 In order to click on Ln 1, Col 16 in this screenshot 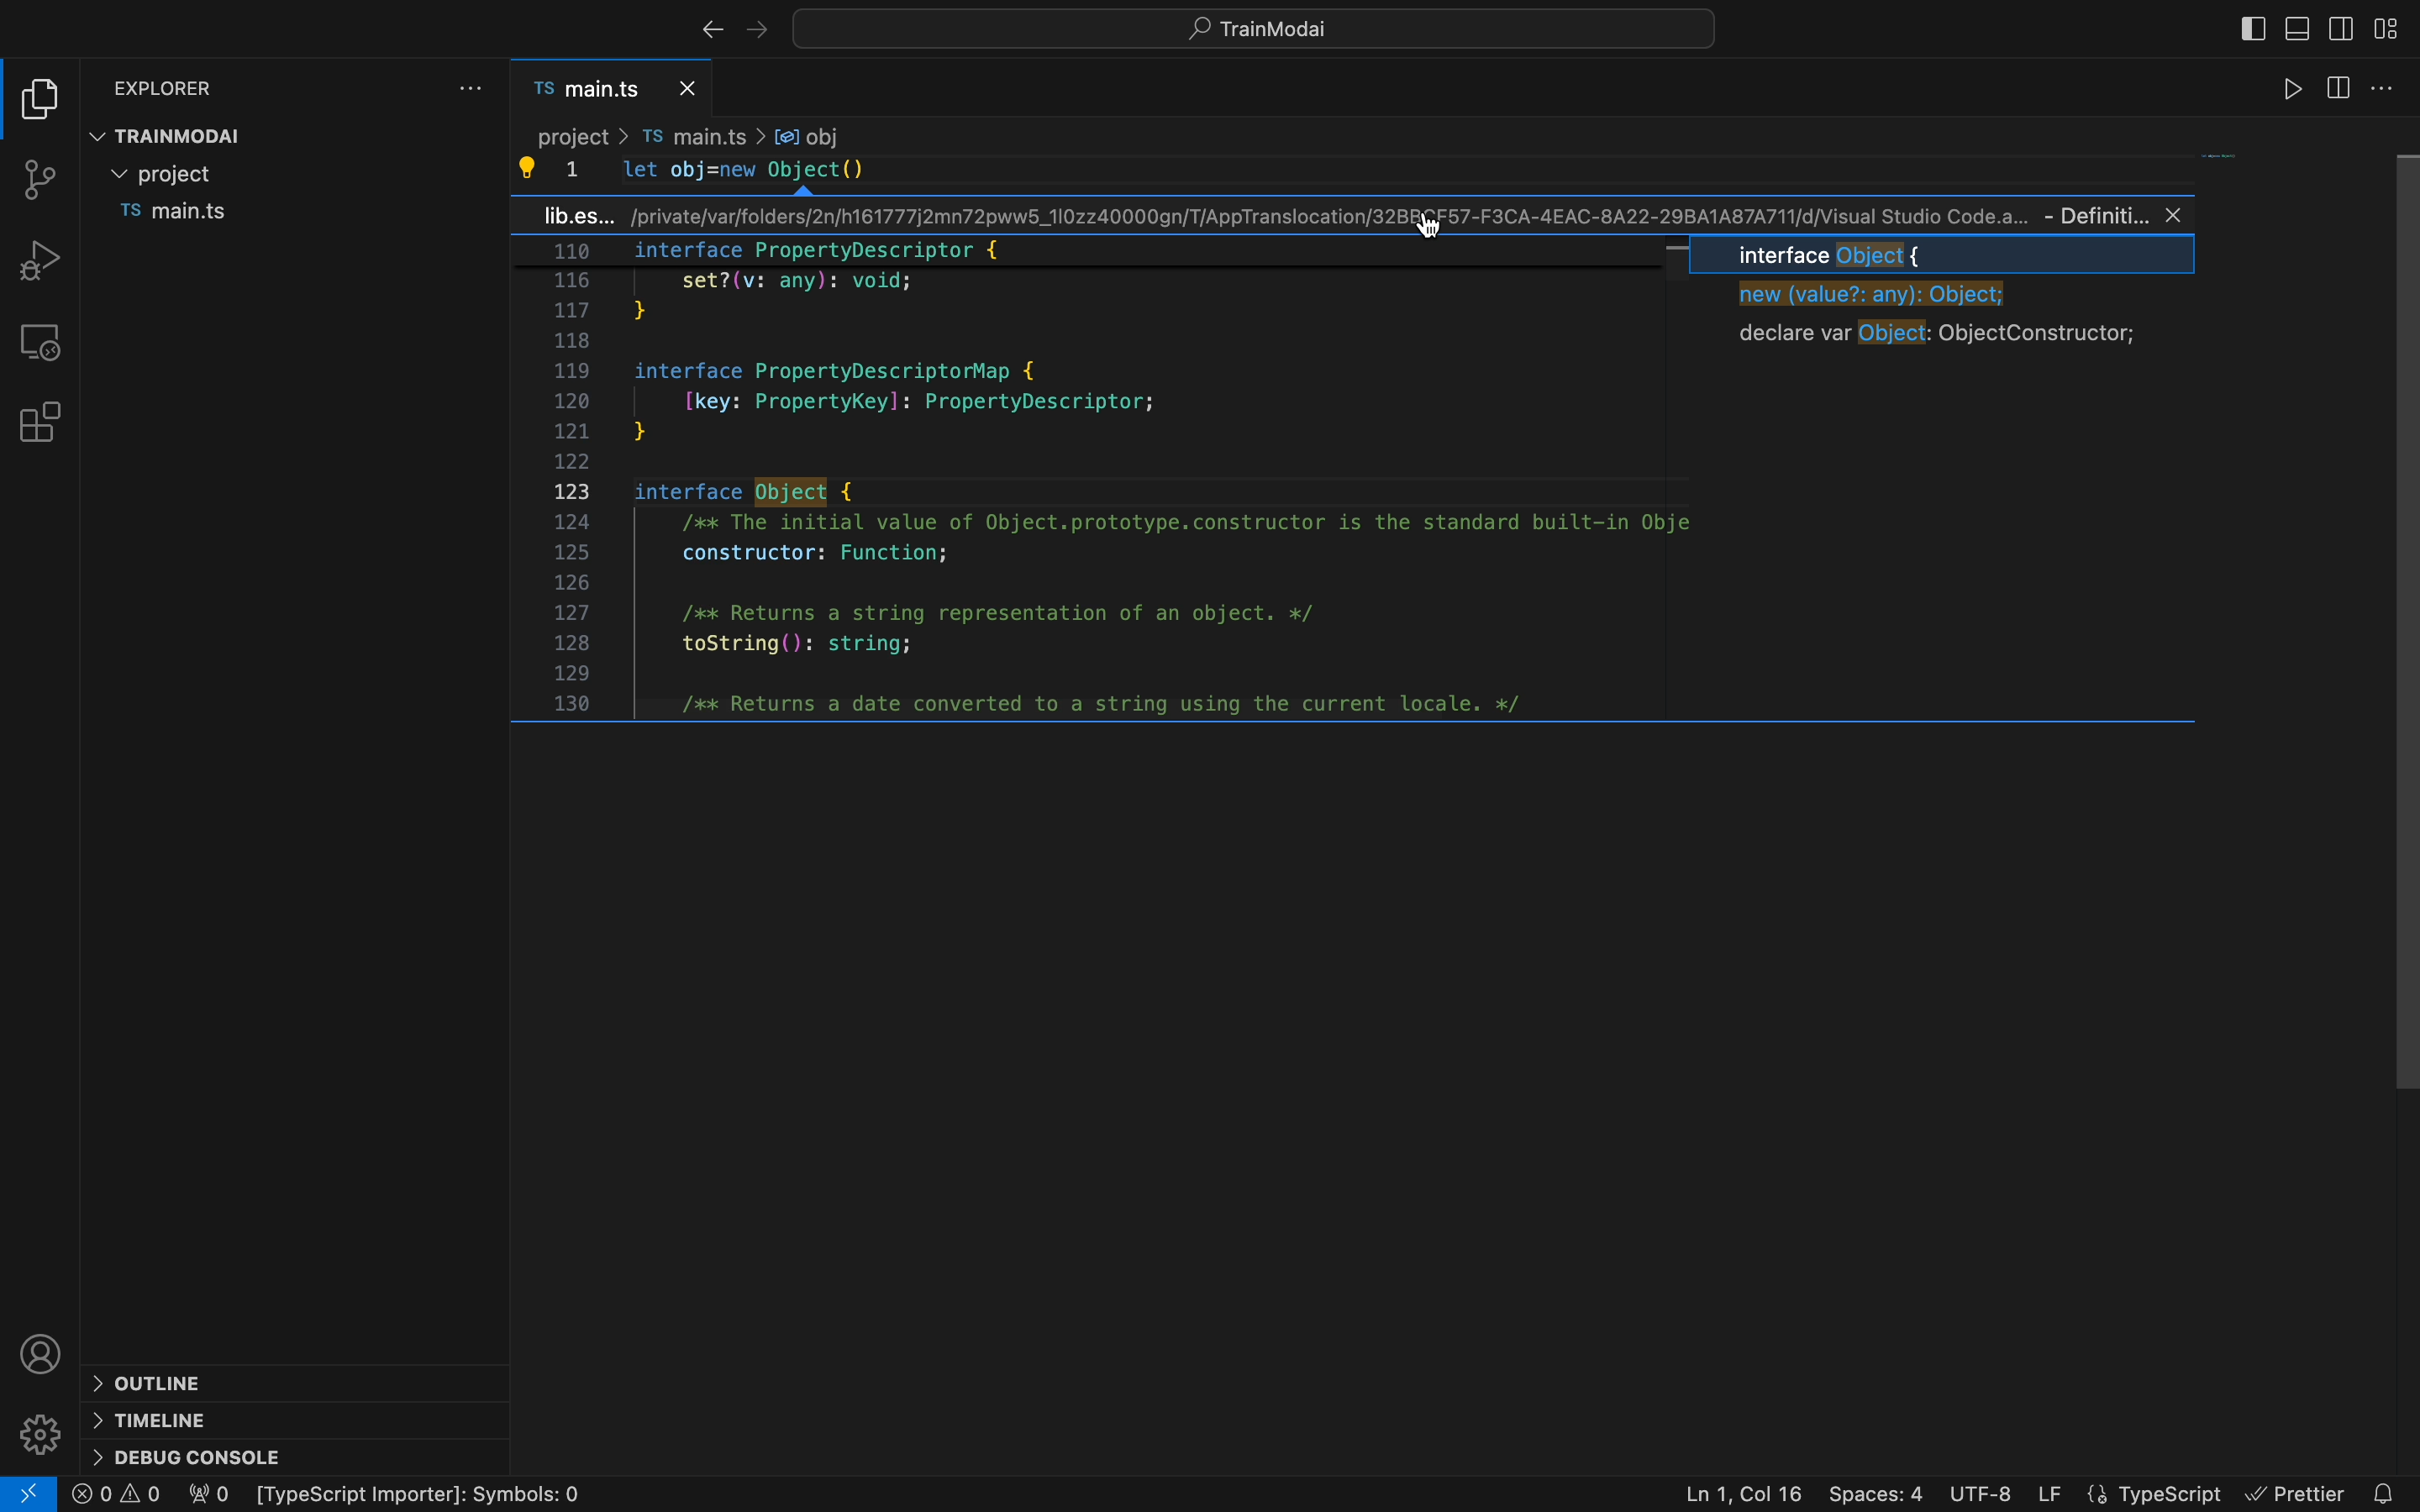, I will do `click(1732, 1491)`.